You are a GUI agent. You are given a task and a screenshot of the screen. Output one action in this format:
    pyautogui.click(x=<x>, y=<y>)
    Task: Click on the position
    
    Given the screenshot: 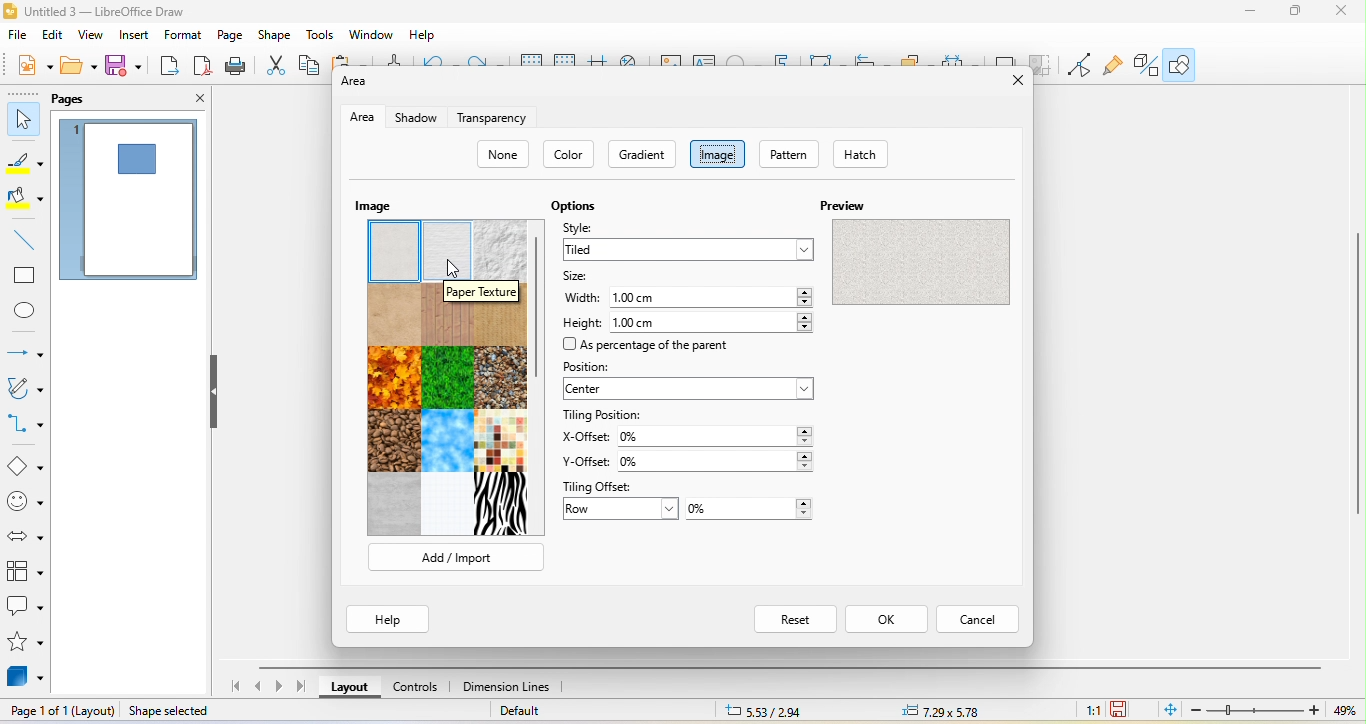 What is the action you would take?
    pyautogui.click(x=596, y=365)
    